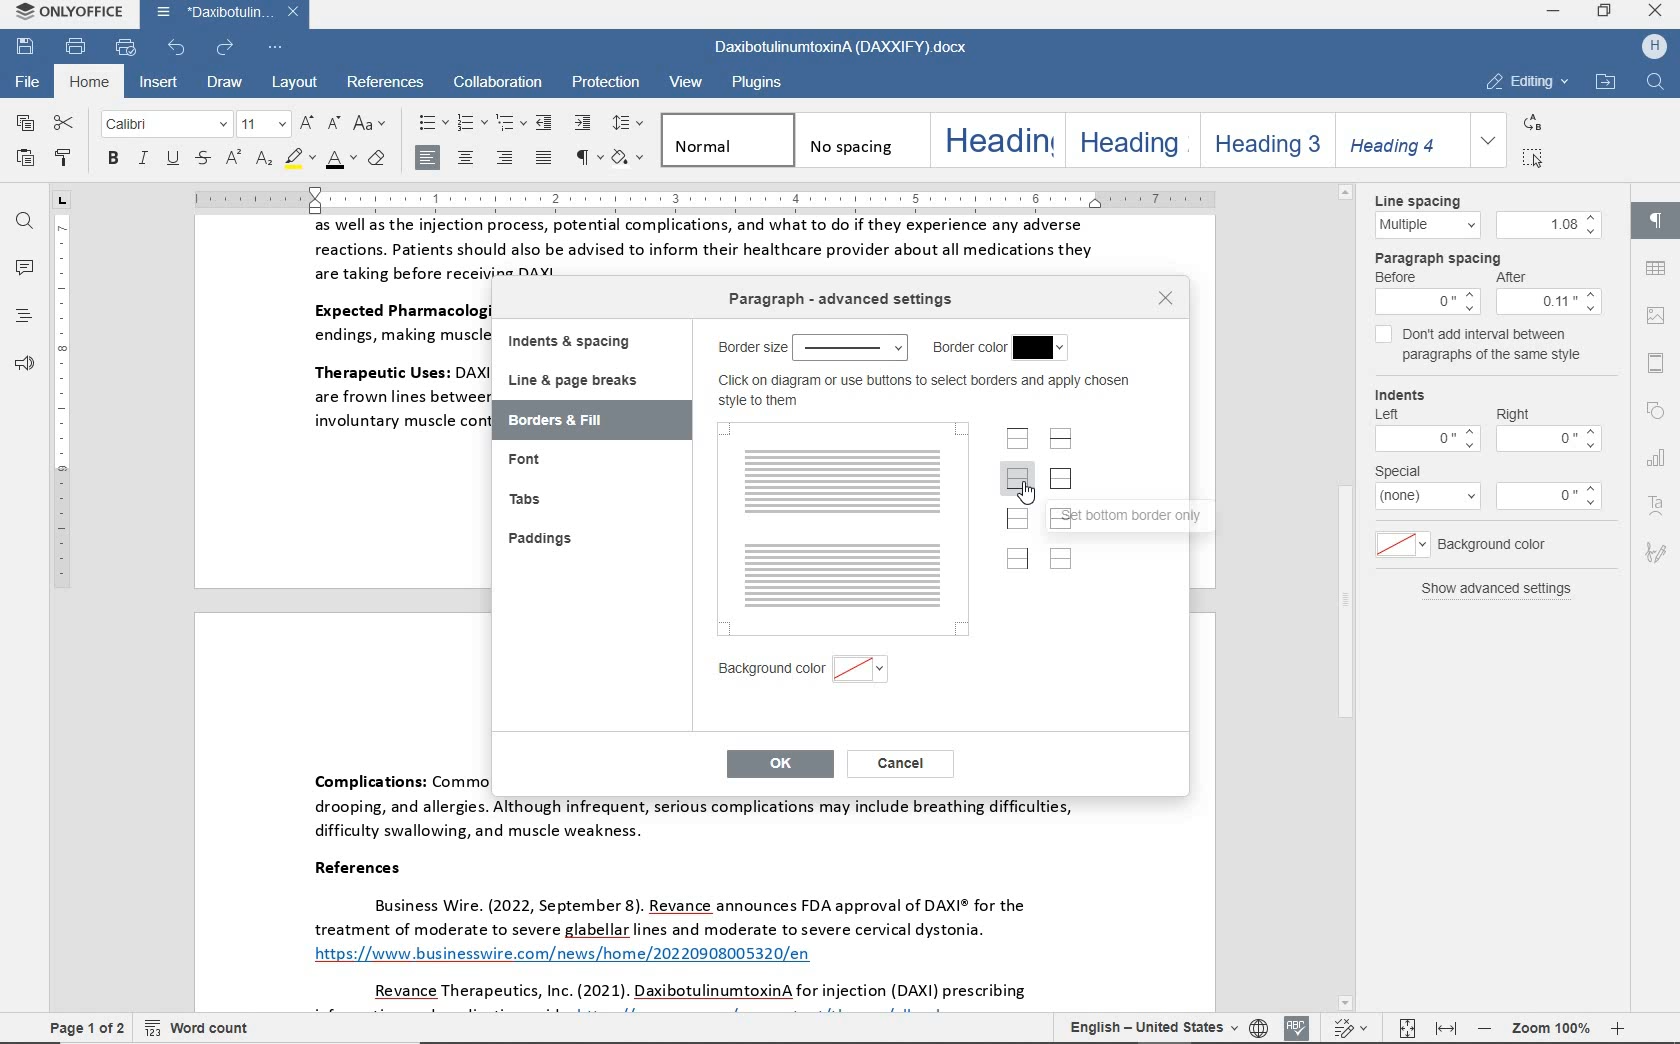 The height and width of the screenshot is (1044, 1680). What do you see at coordinates (843, 529) in the screenshot?
I see `border preview` at bounding box center [843, 529].